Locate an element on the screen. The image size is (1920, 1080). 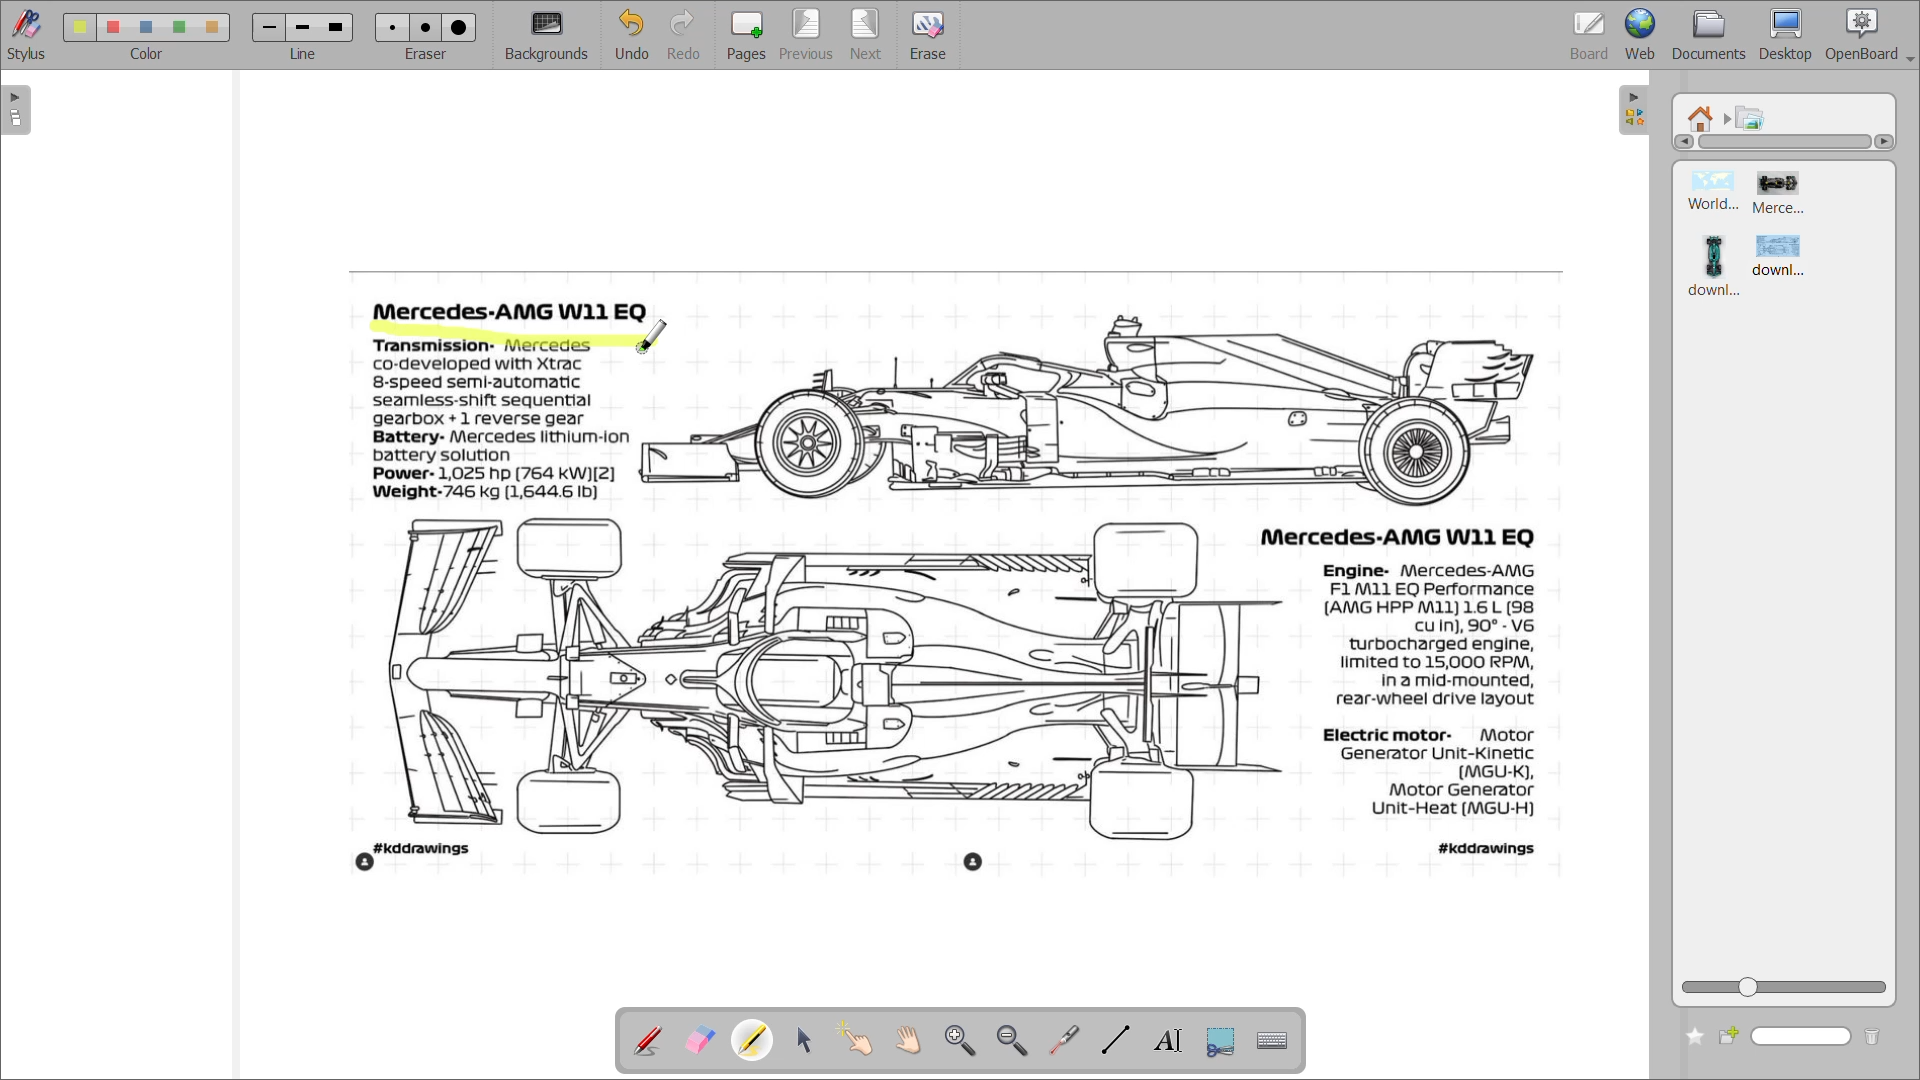
line 3 is located at coordinates (340, 26).